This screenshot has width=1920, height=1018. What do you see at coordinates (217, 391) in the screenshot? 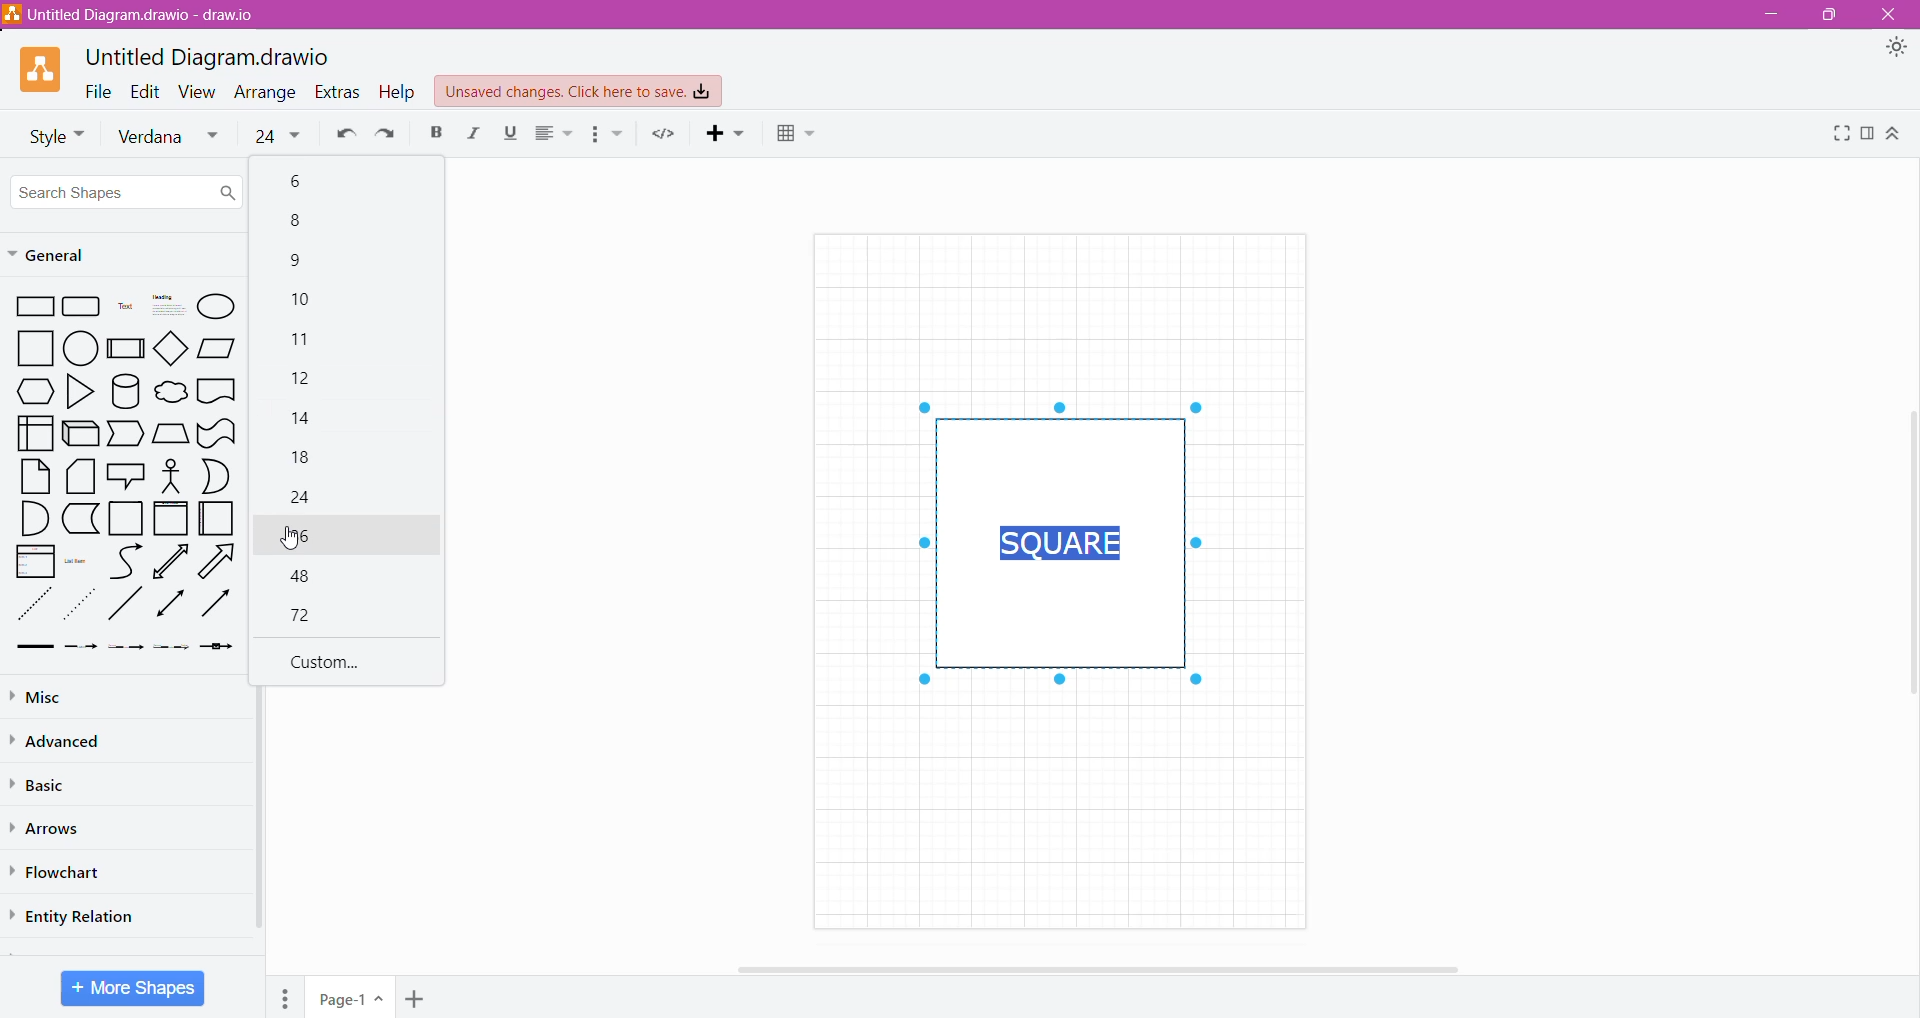
I see `Document` at bounding box center [217, 391].